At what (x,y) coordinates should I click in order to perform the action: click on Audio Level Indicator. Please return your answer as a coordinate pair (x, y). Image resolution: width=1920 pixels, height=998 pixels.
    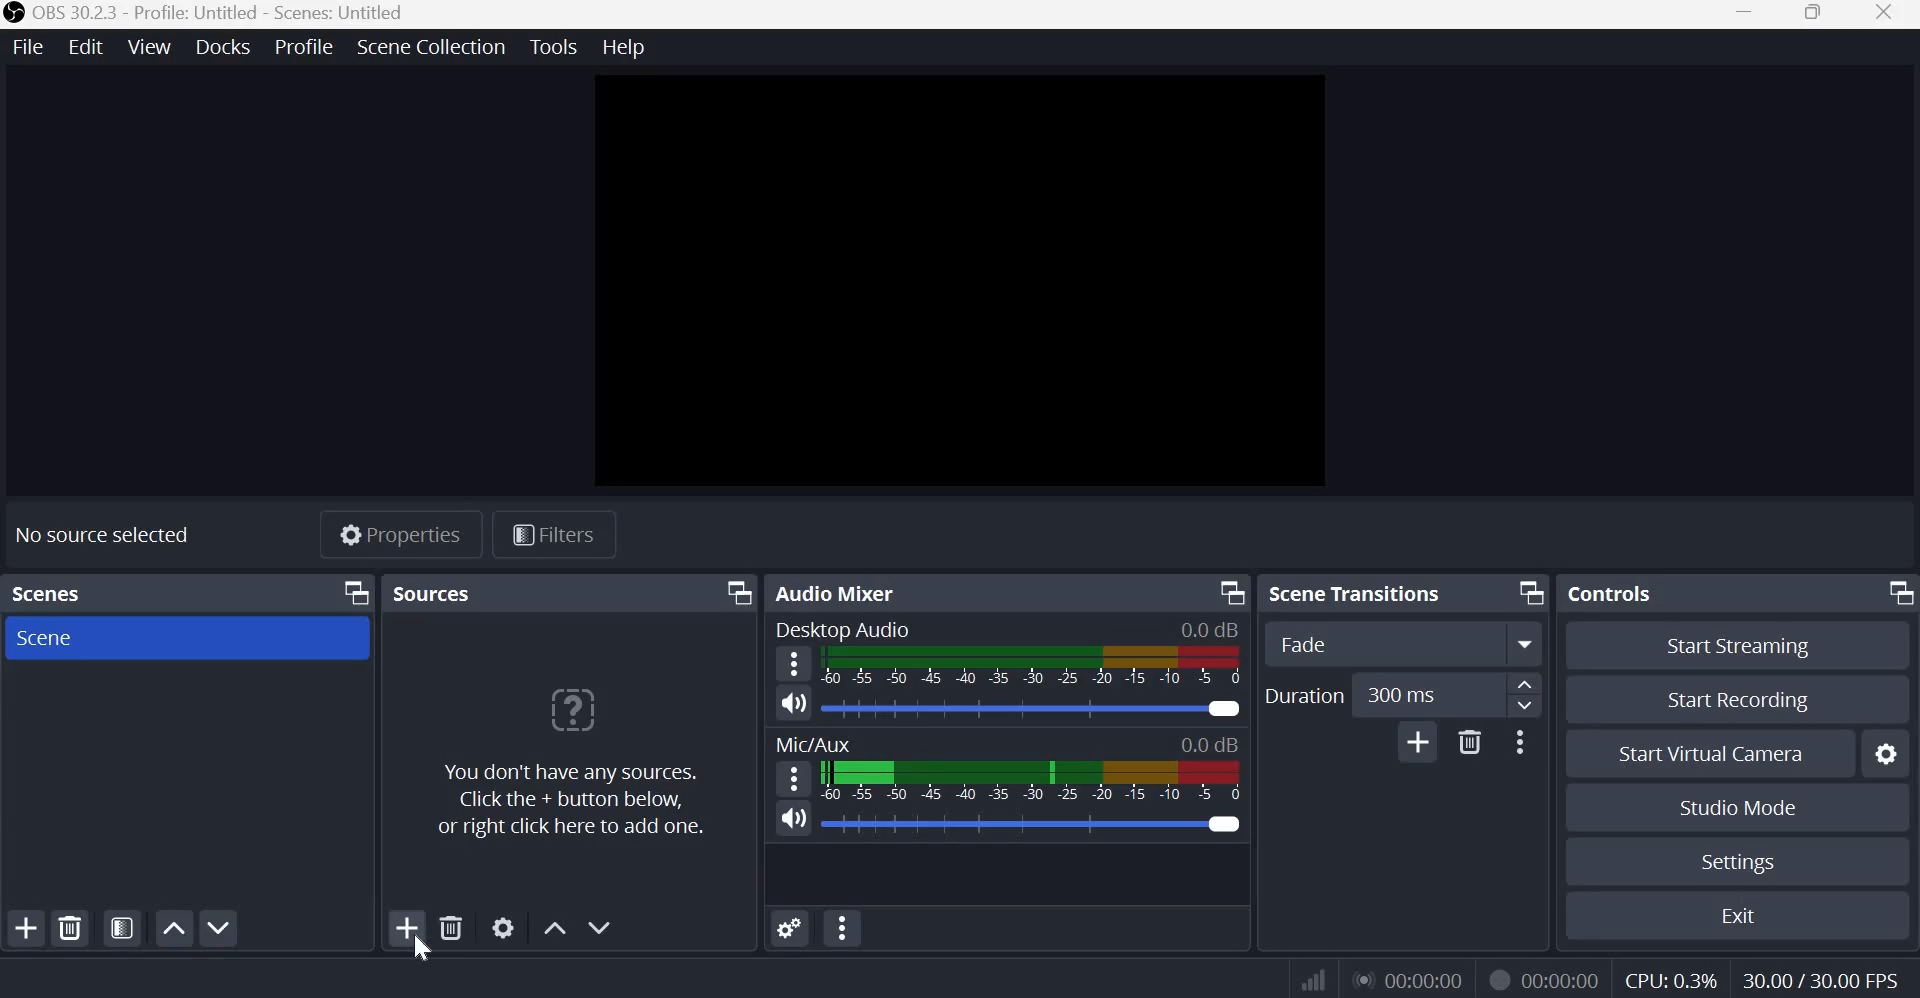
    Looking at the image, I should click on (1210, 744).